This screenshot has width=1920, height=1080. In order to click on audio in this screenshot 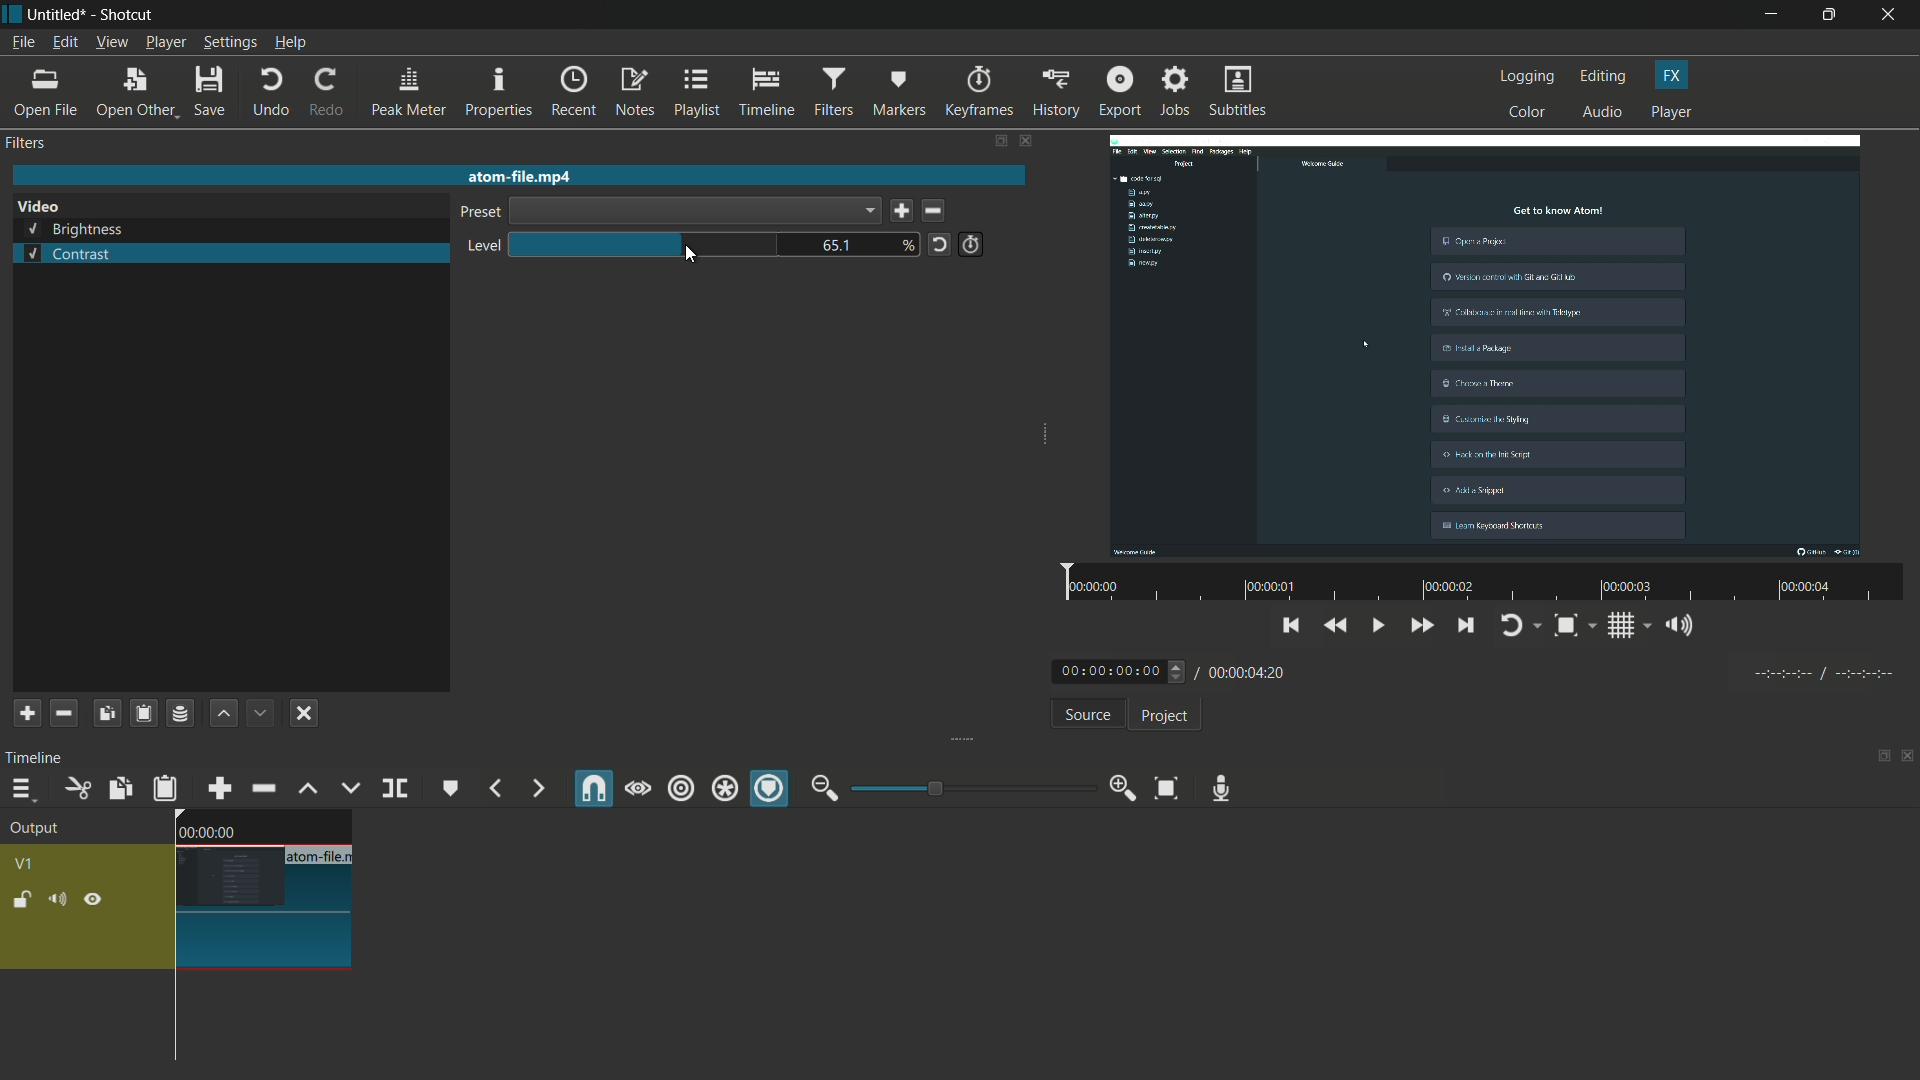, I will do `click(1604, 113)`.